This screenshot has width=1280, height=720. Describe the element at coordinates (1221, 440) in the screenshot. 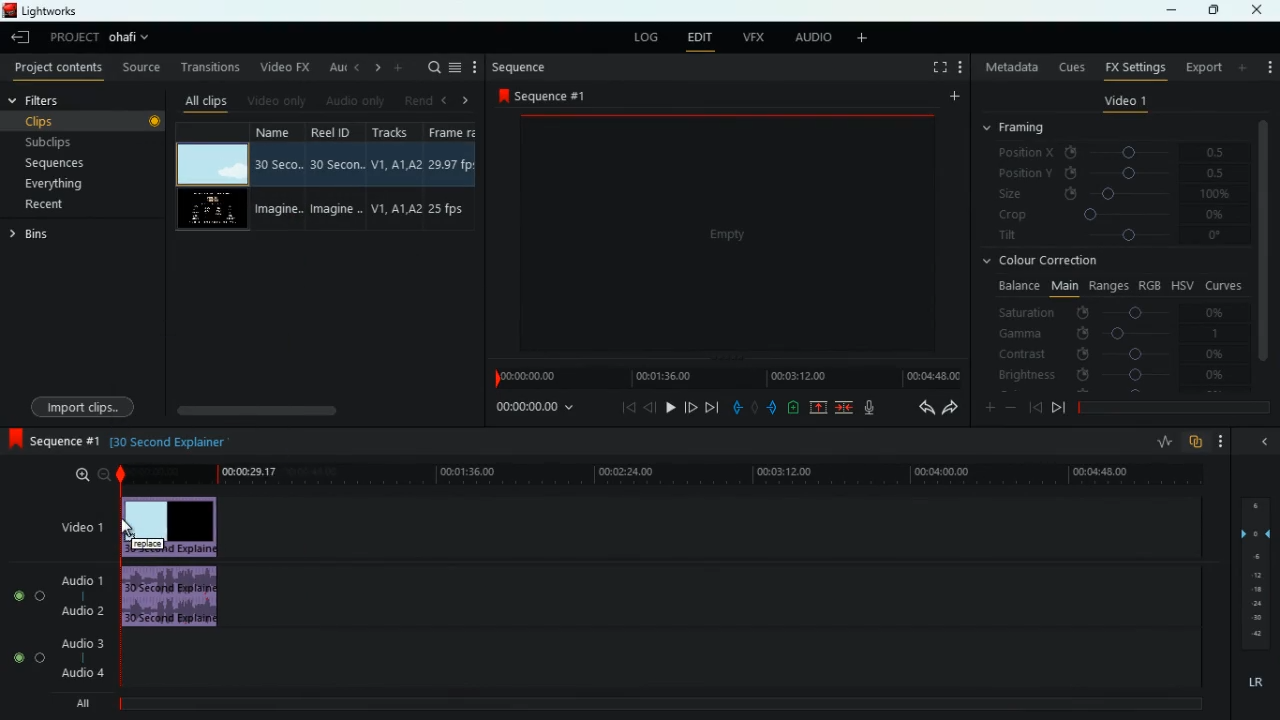

I see `more` at that location.